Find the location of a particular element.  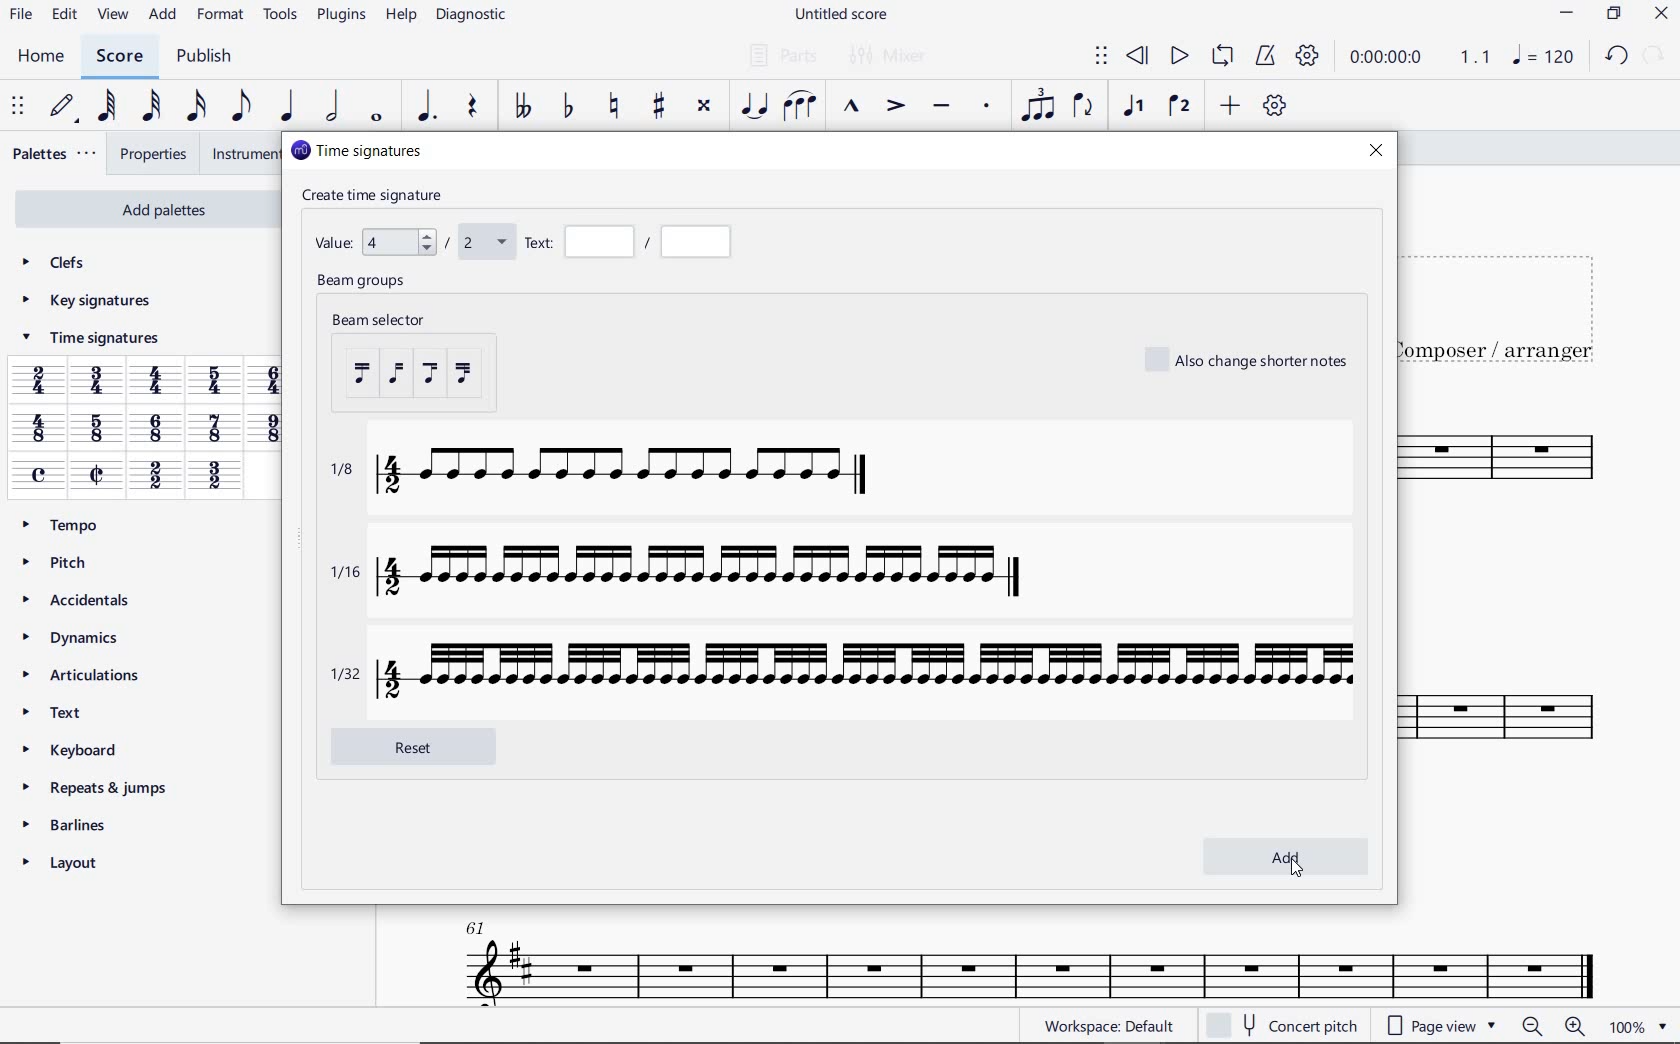

INSTRUMENT: TENOR SAXOPHONE is located at coordinates (1510, 604).